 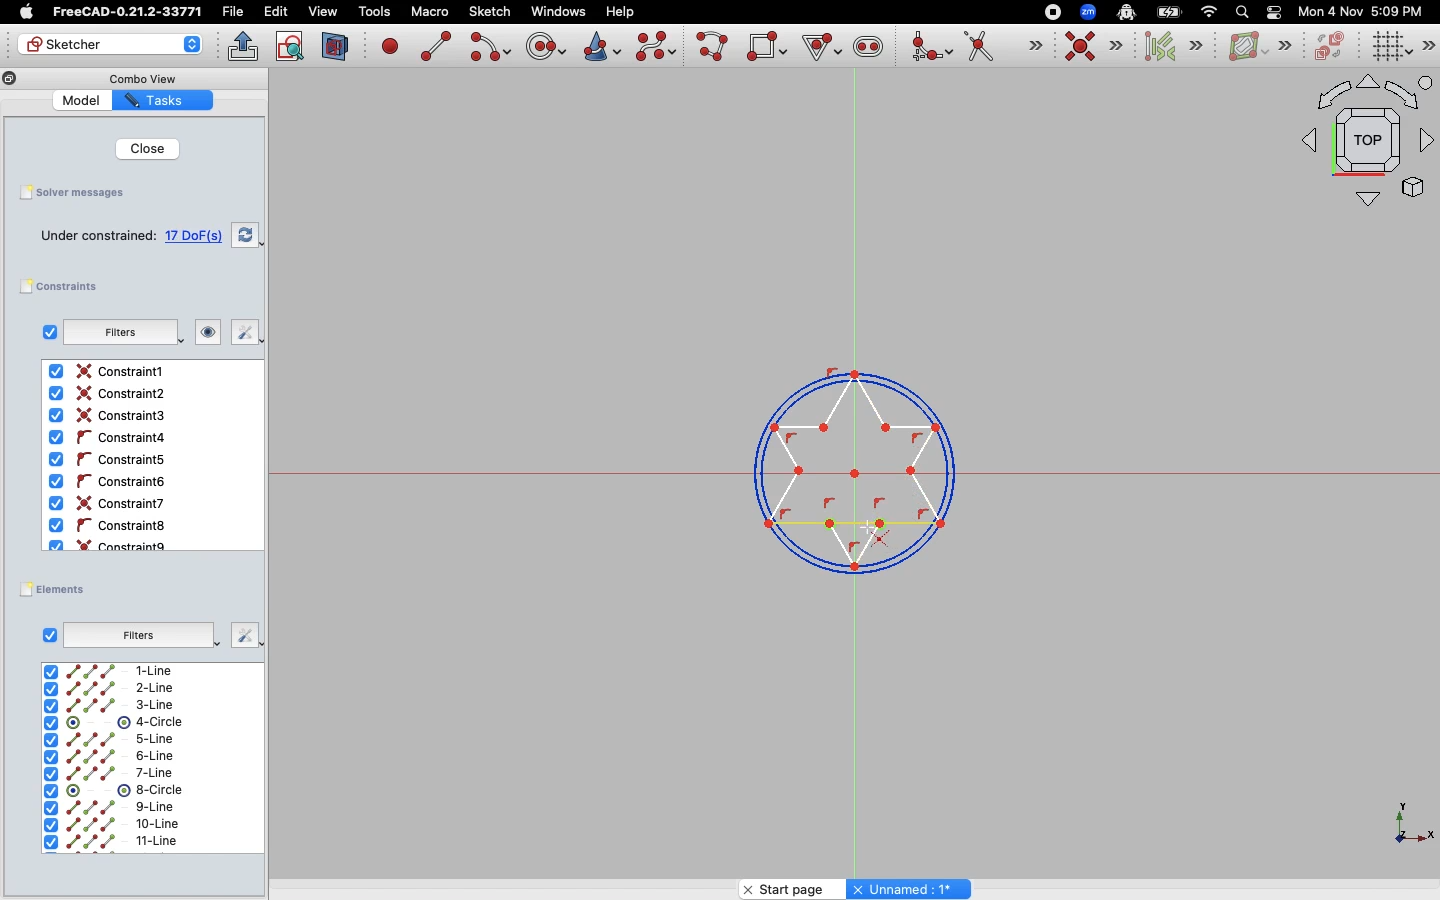 I want to click on Constraint1, so click(x=110, y=372).